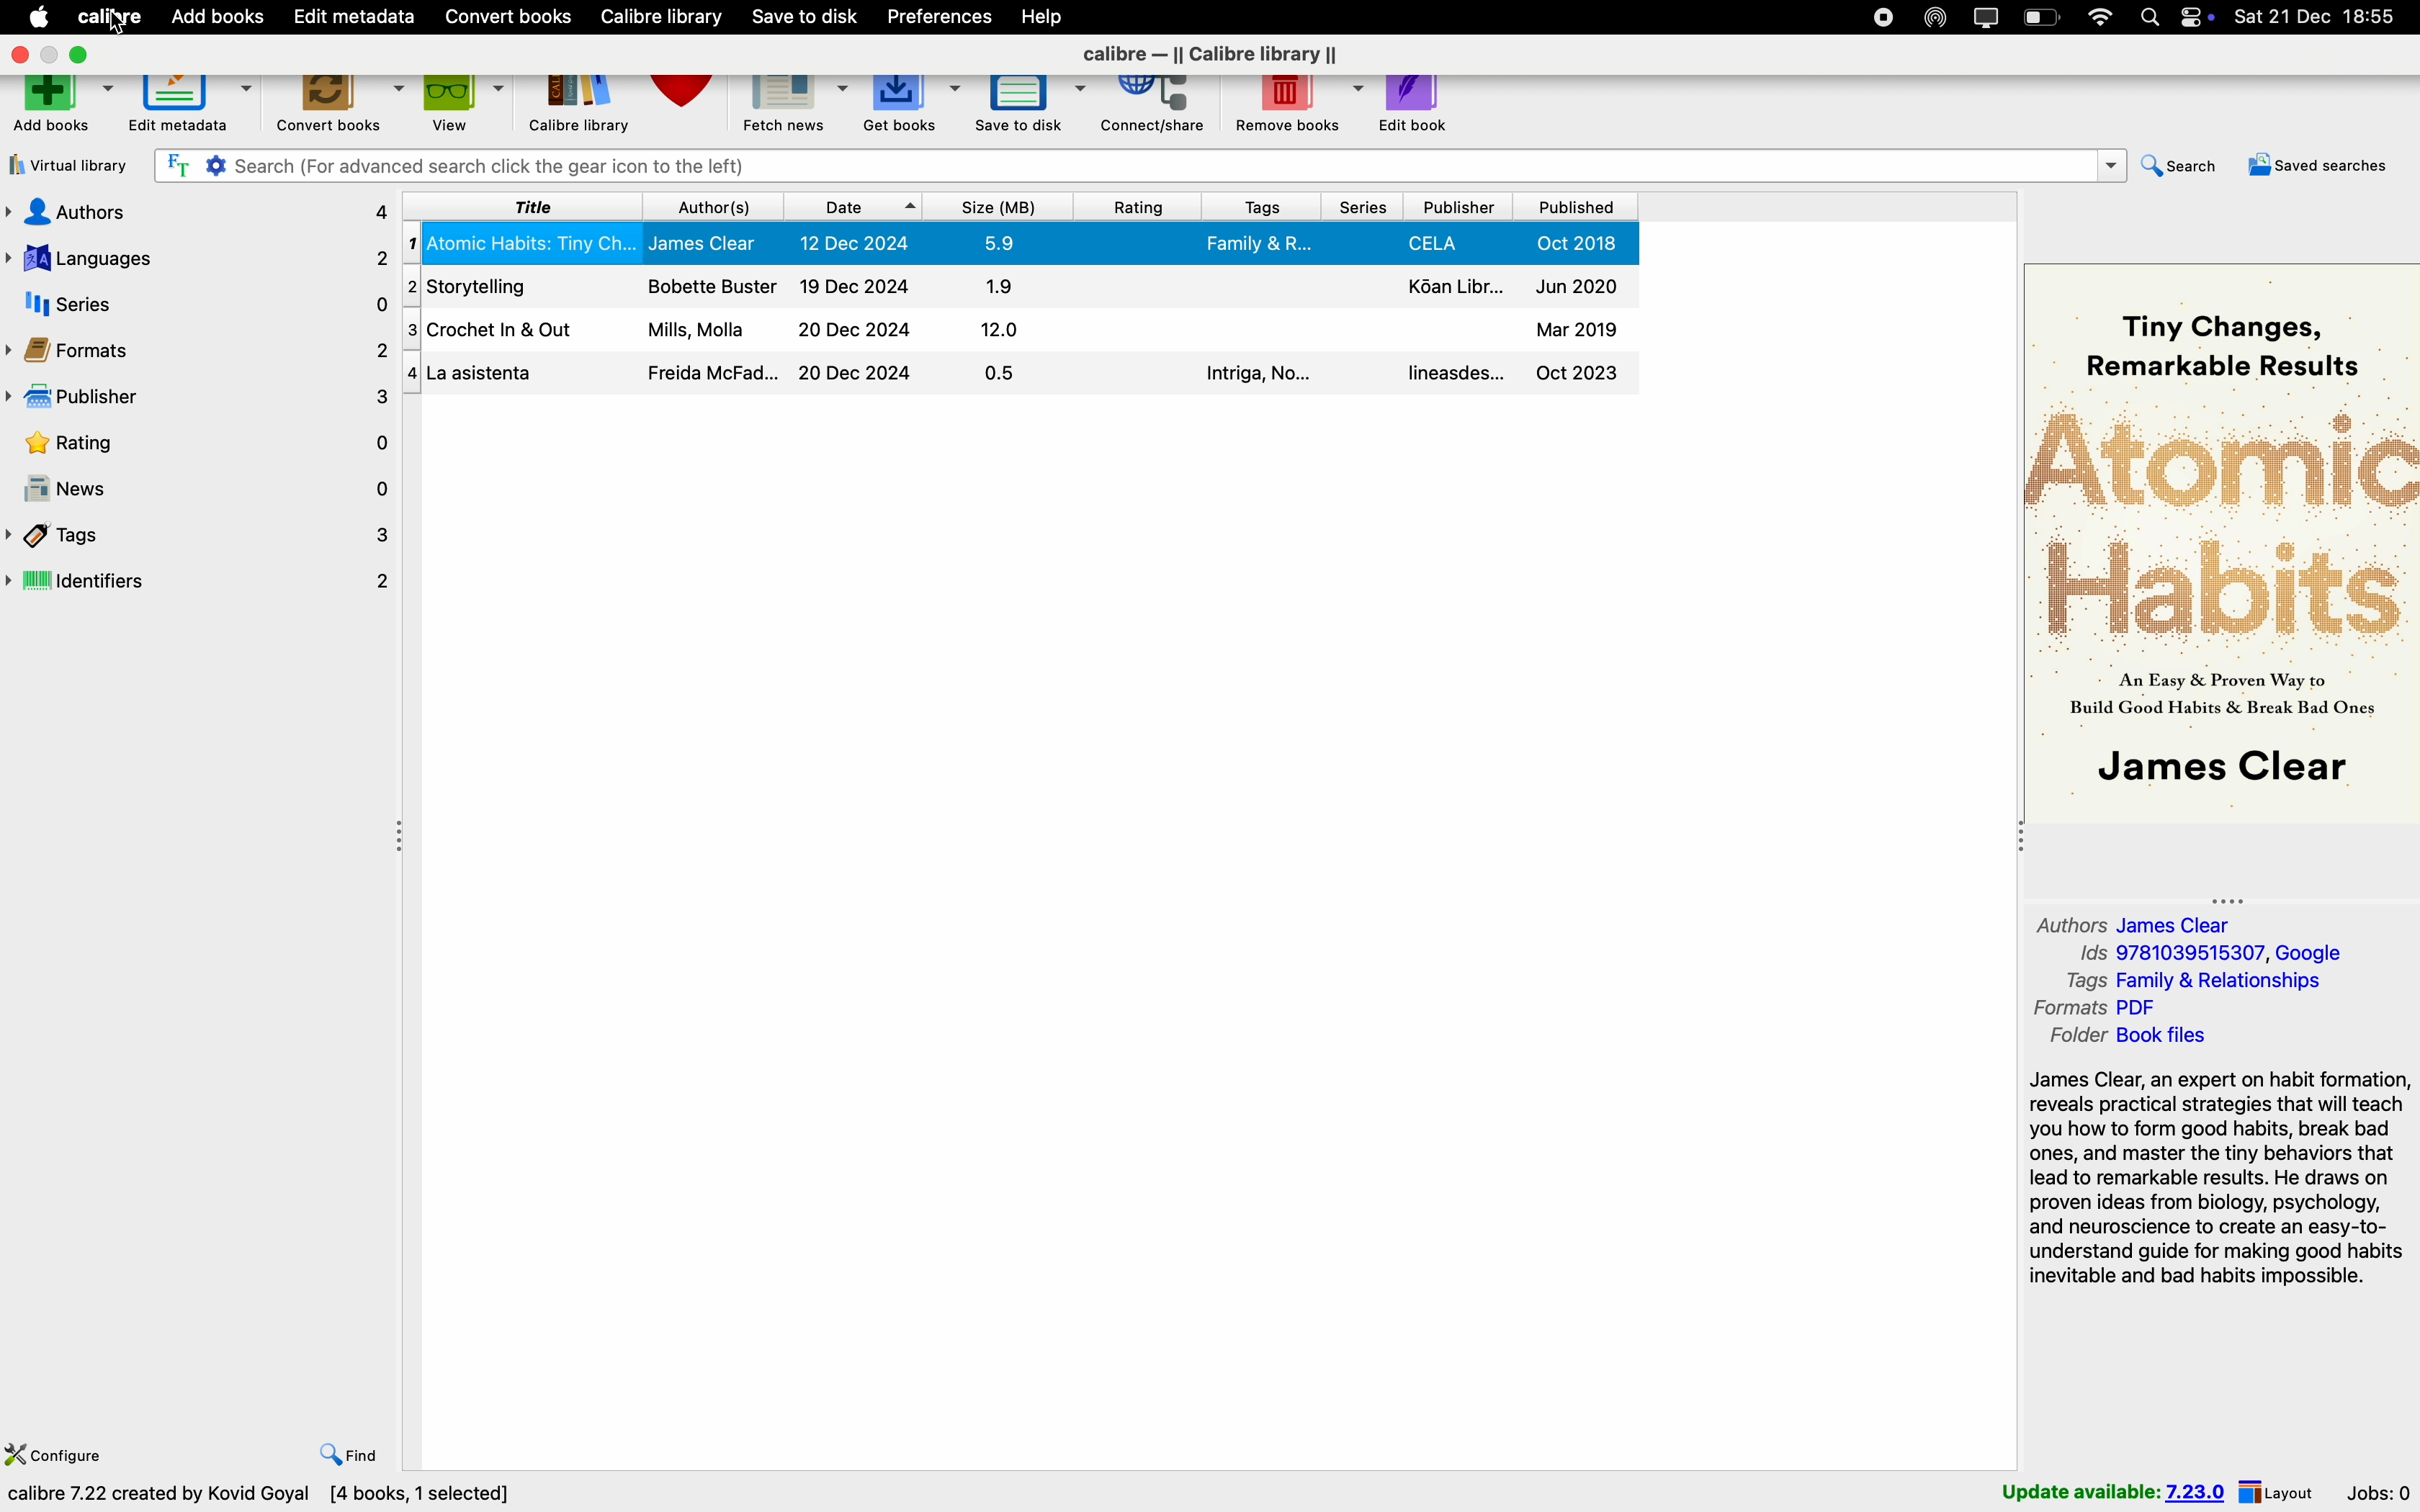  Describe the element at coordinates (1001, 208) in the screenshot. I see `size` at that location.